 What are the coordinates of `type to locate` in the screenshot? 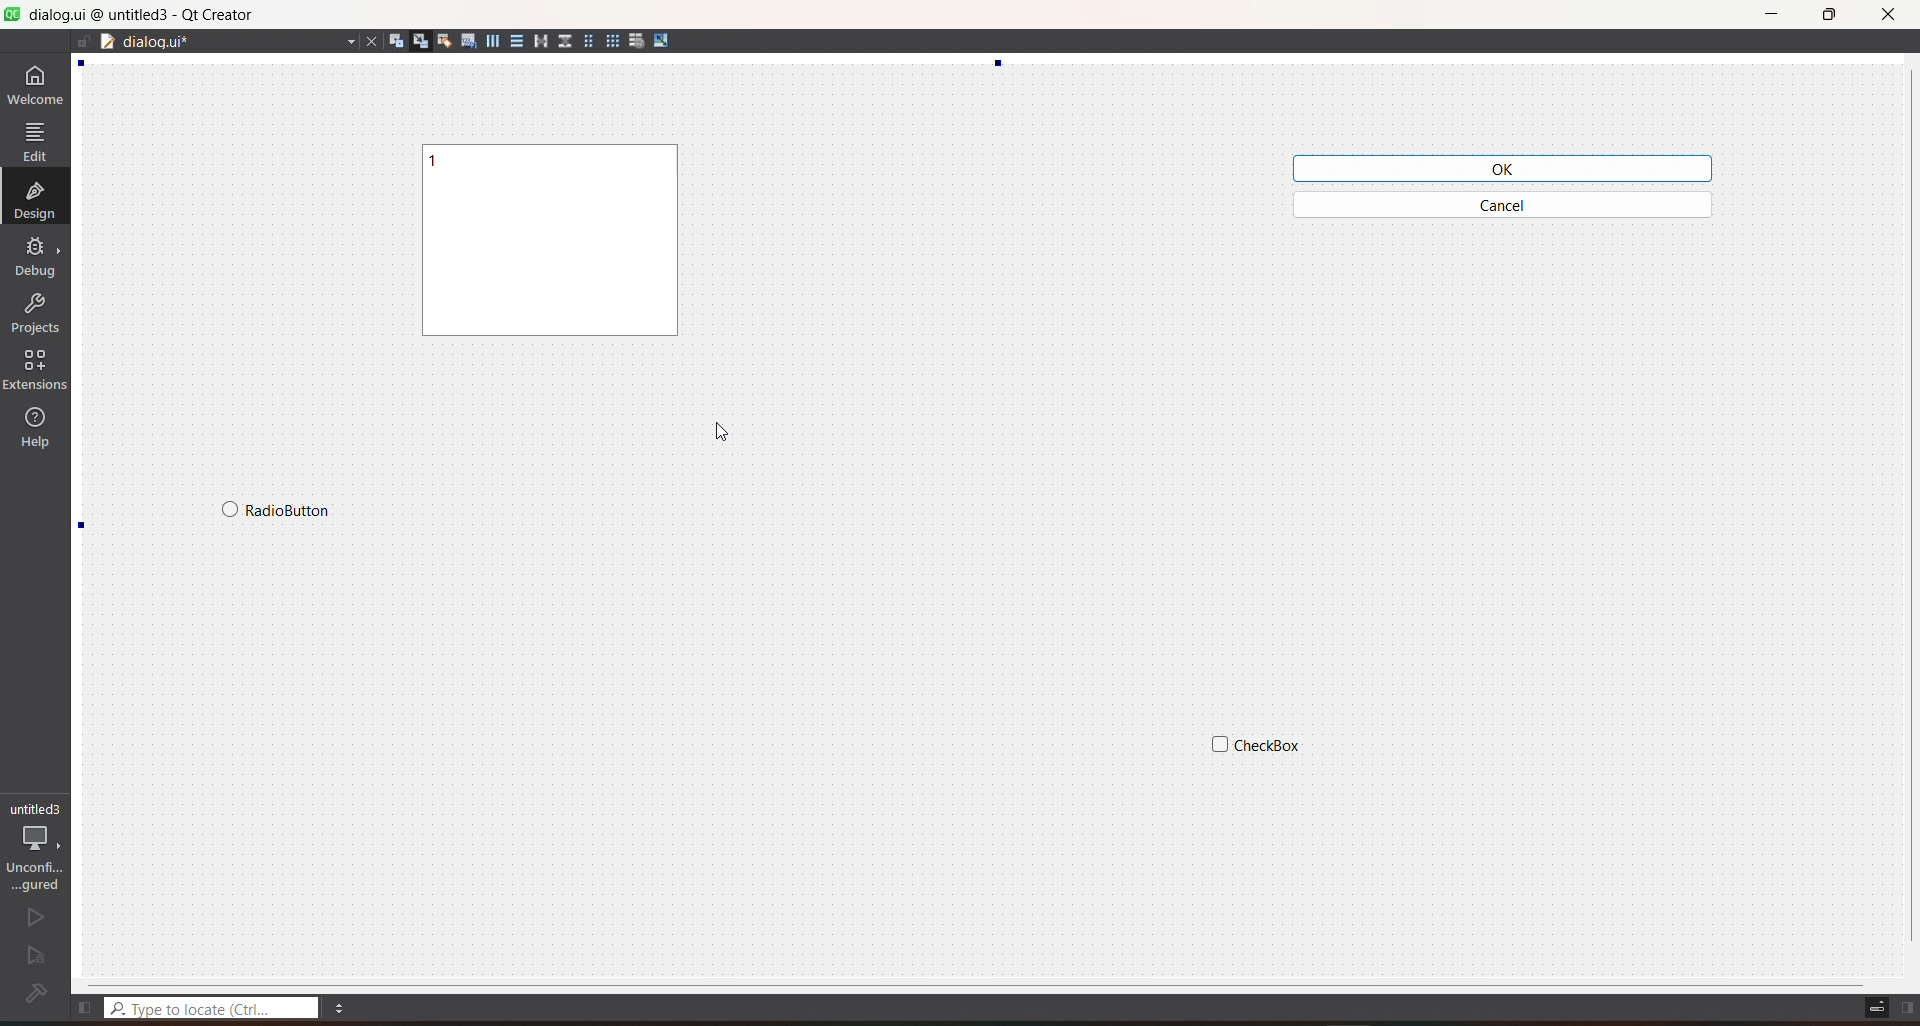 It's located at (215, 1007).